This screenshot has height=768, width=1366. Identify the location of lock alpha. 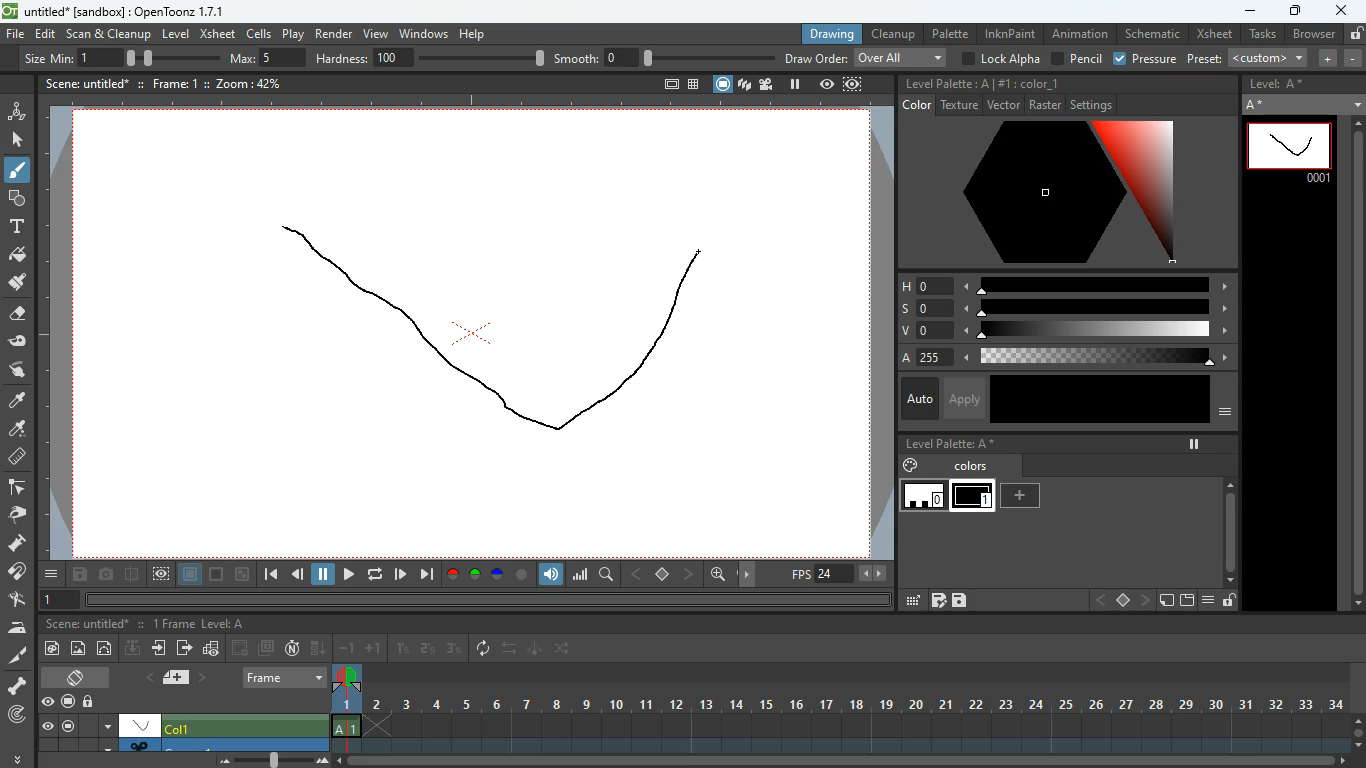
(999, 58).